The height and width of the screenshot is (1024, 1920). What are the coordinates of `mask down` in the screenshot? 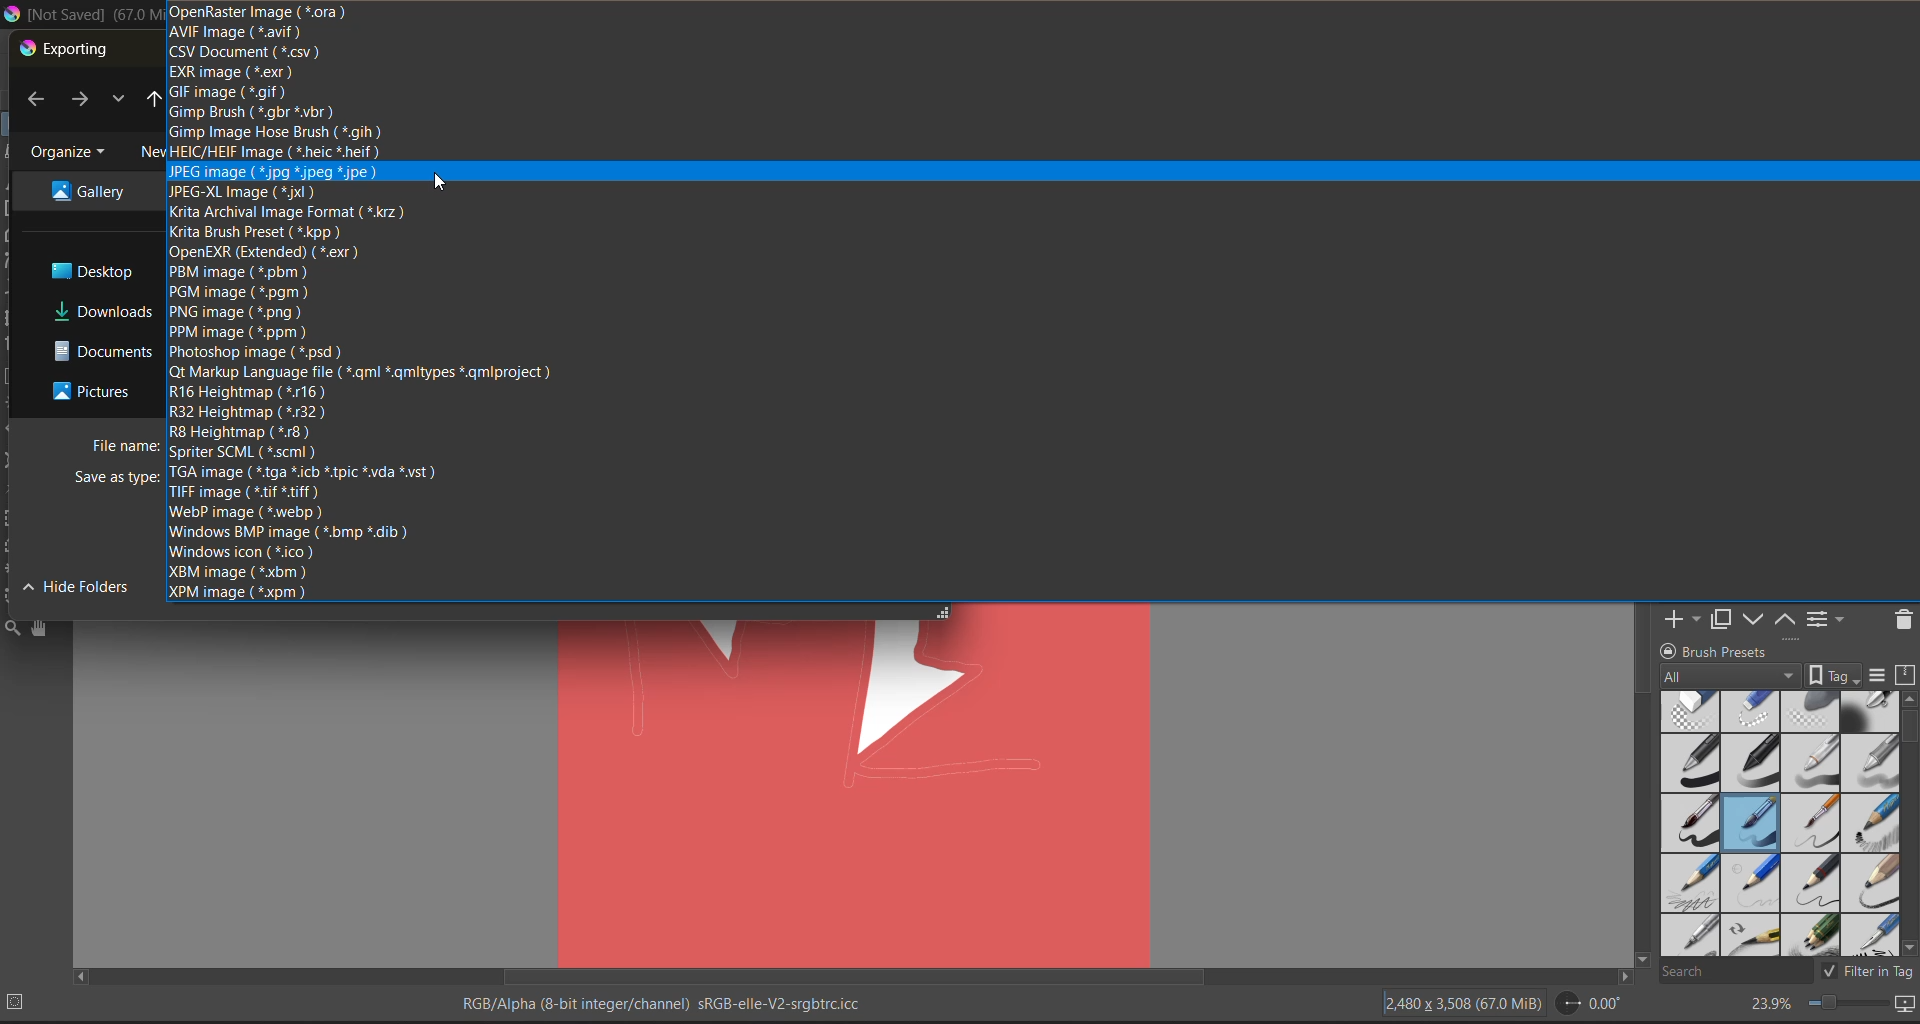 It's located at (1757, 619).